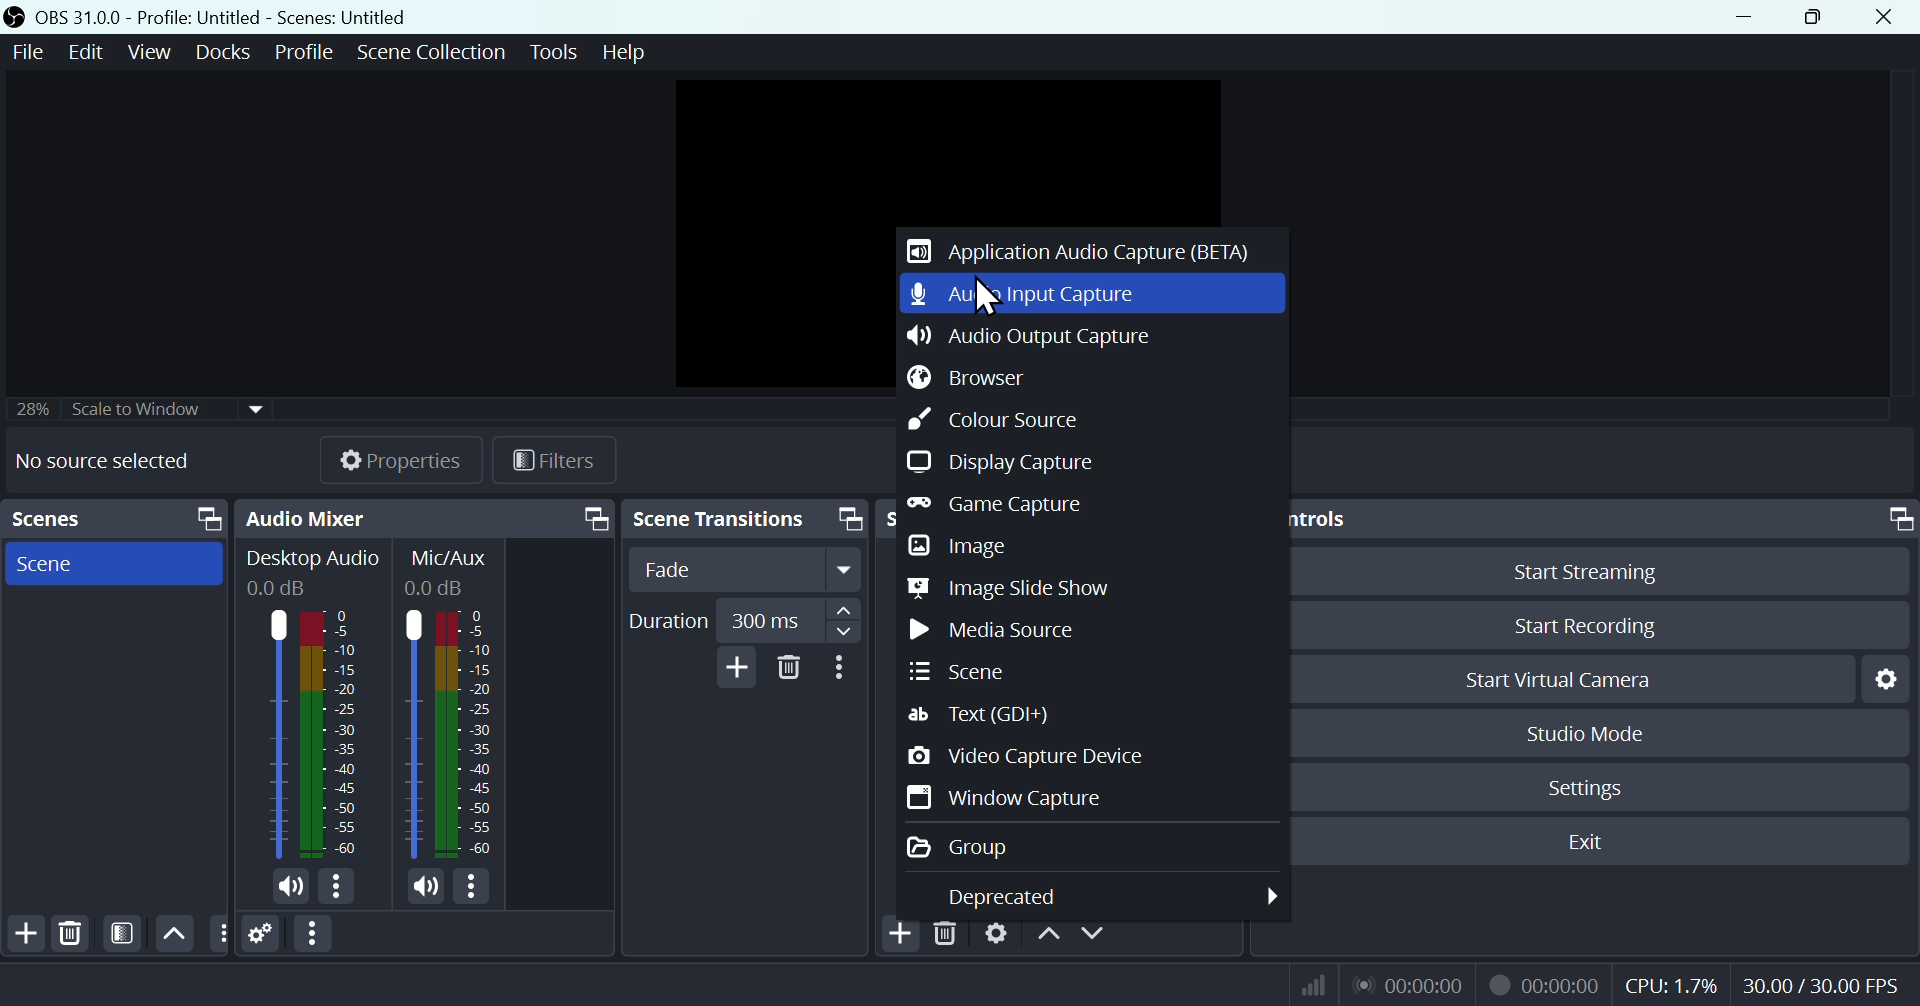 The height and width of the screenshot is (1006, 1920). Describe the element at coordinates (172, 933) in the screenshot. I see `Up` at that location.